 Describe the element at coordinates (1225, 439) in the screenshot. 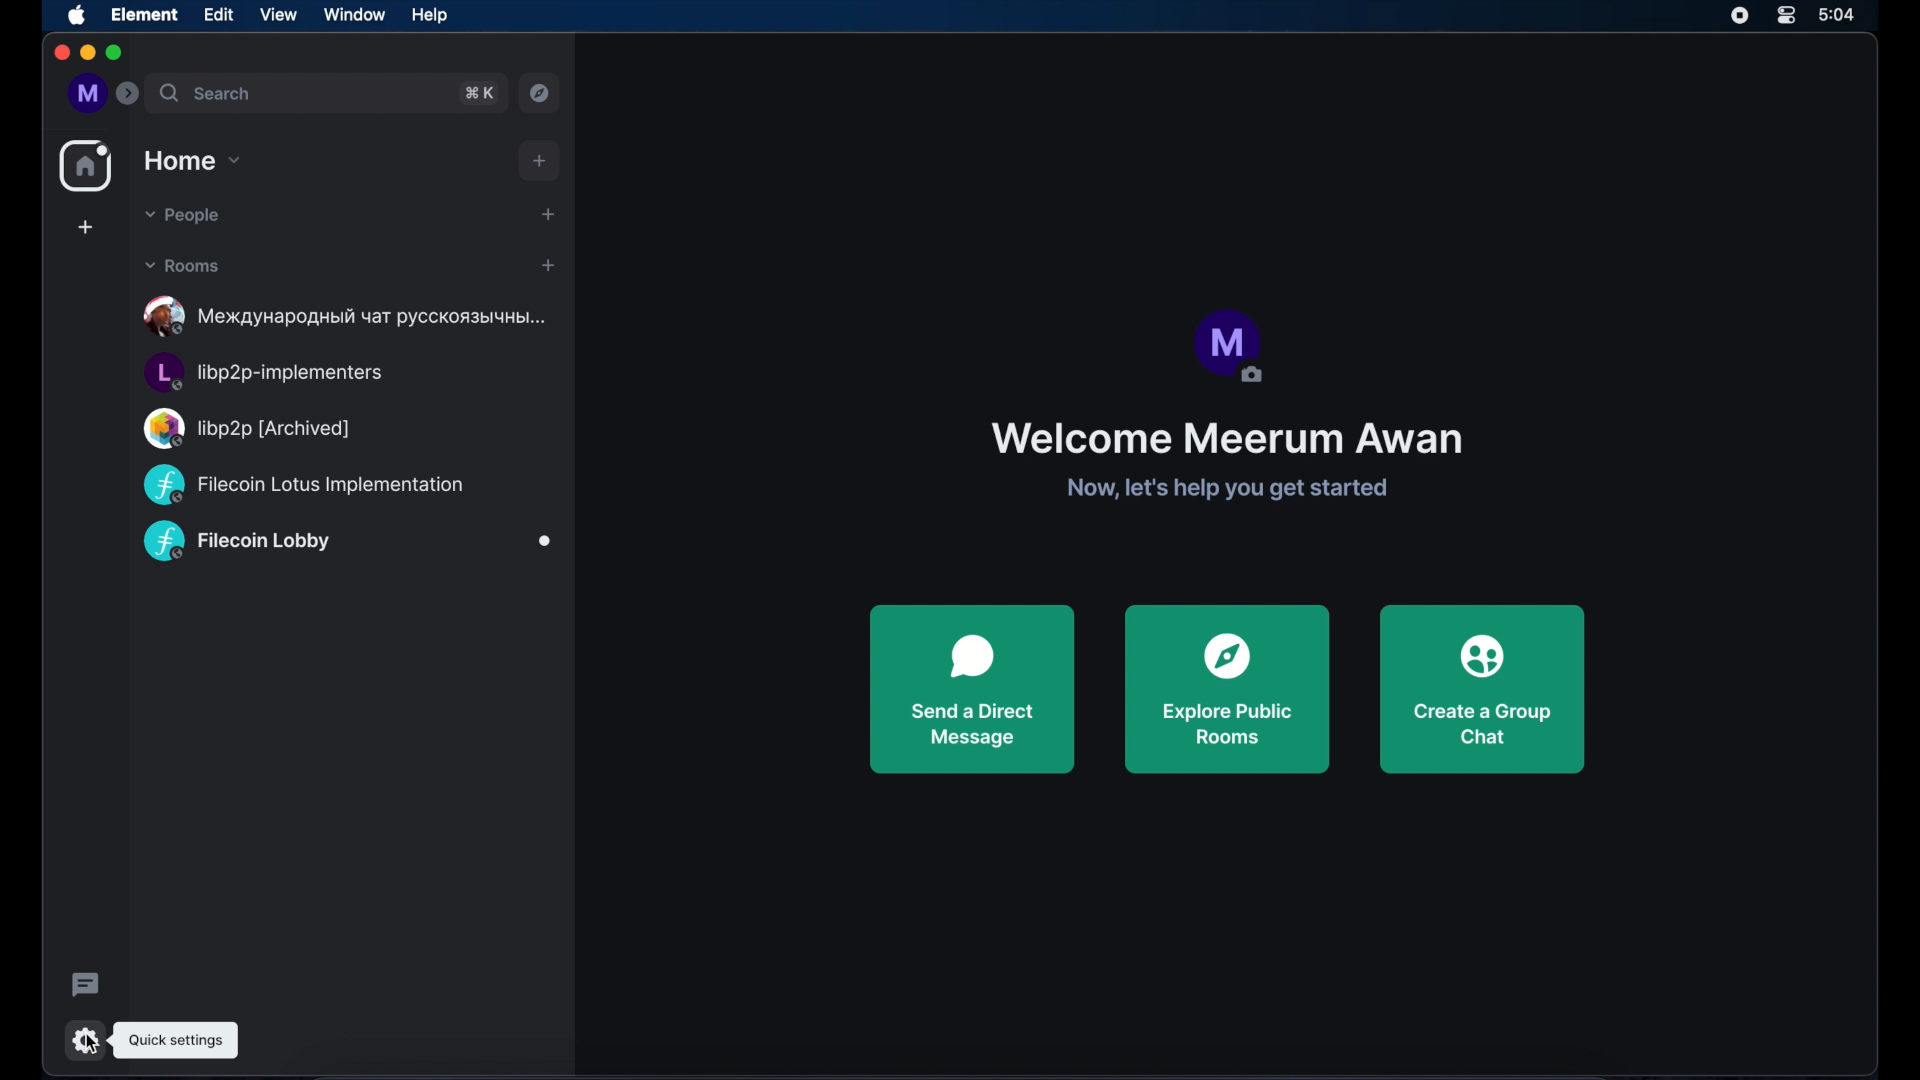

I see `welcome meerut awan` at that location.